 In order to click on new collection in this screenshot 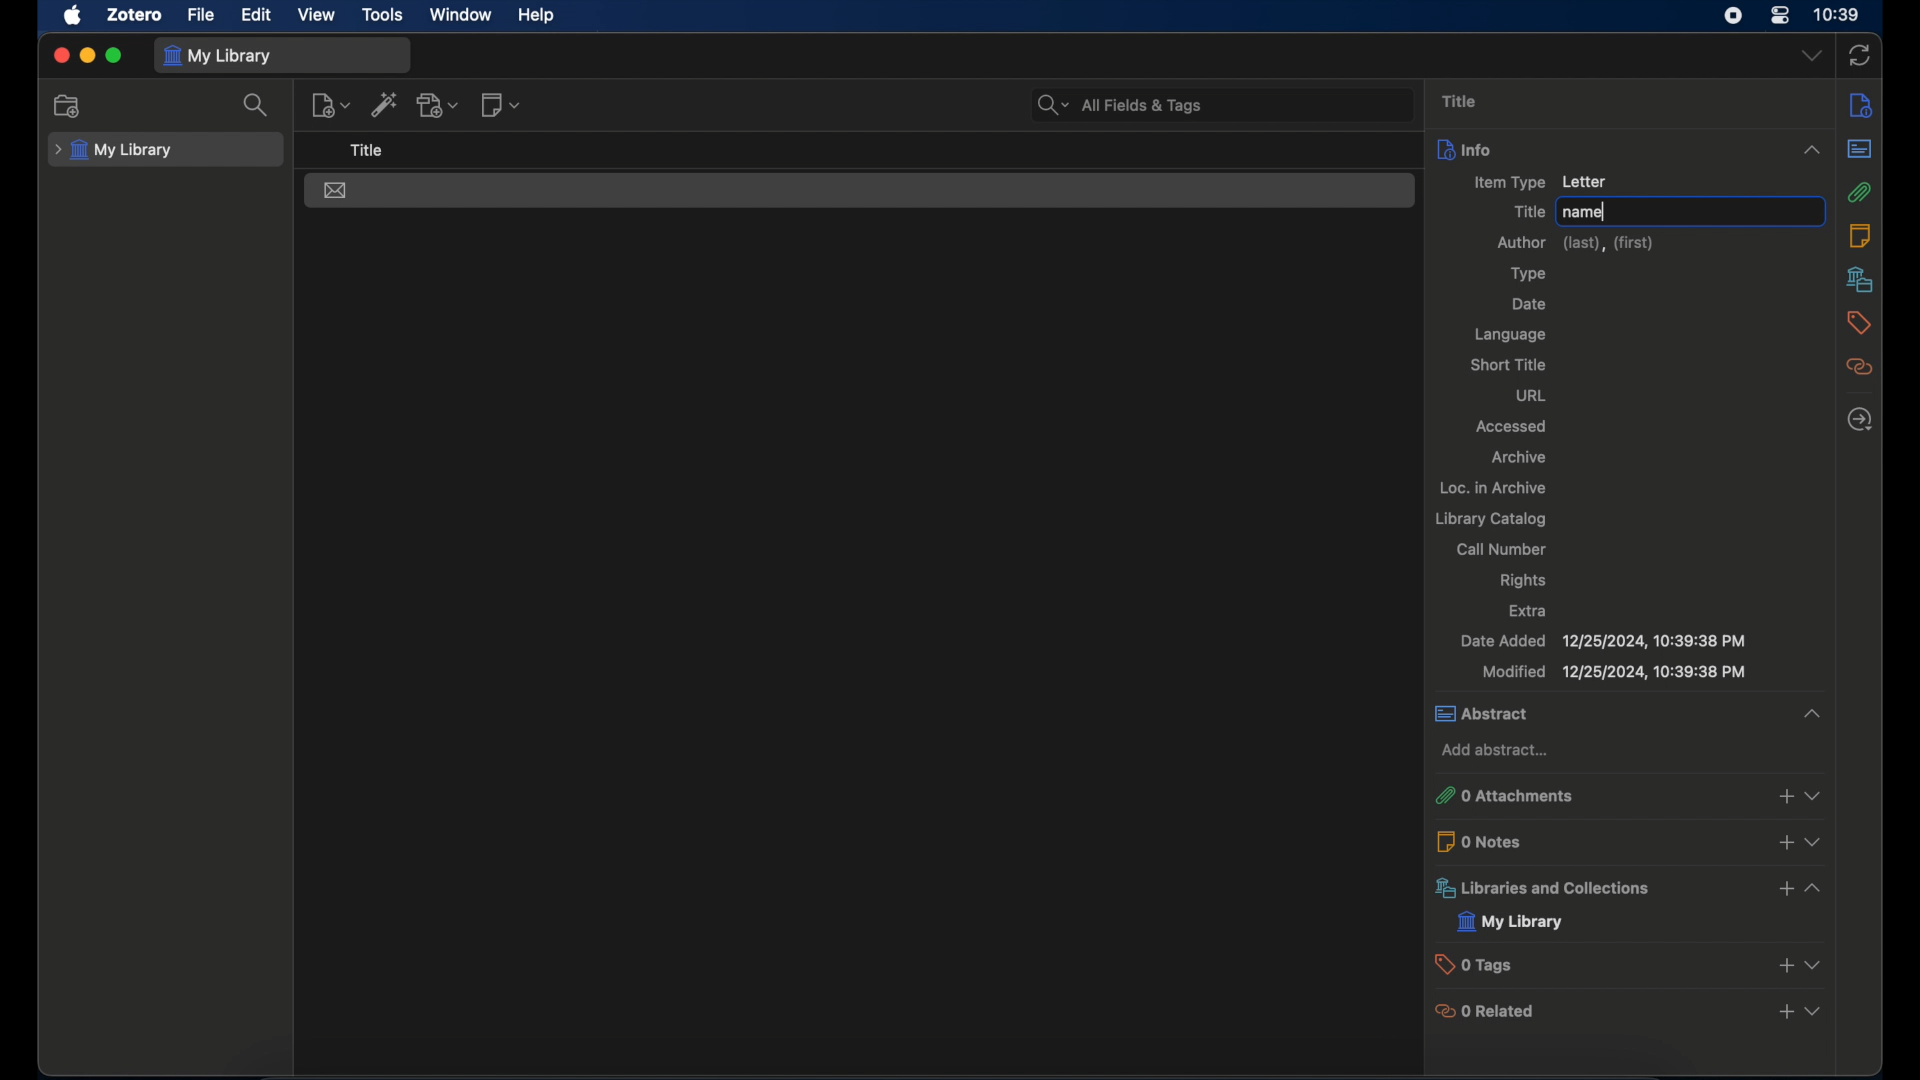, I will do `click(70, 107)`.